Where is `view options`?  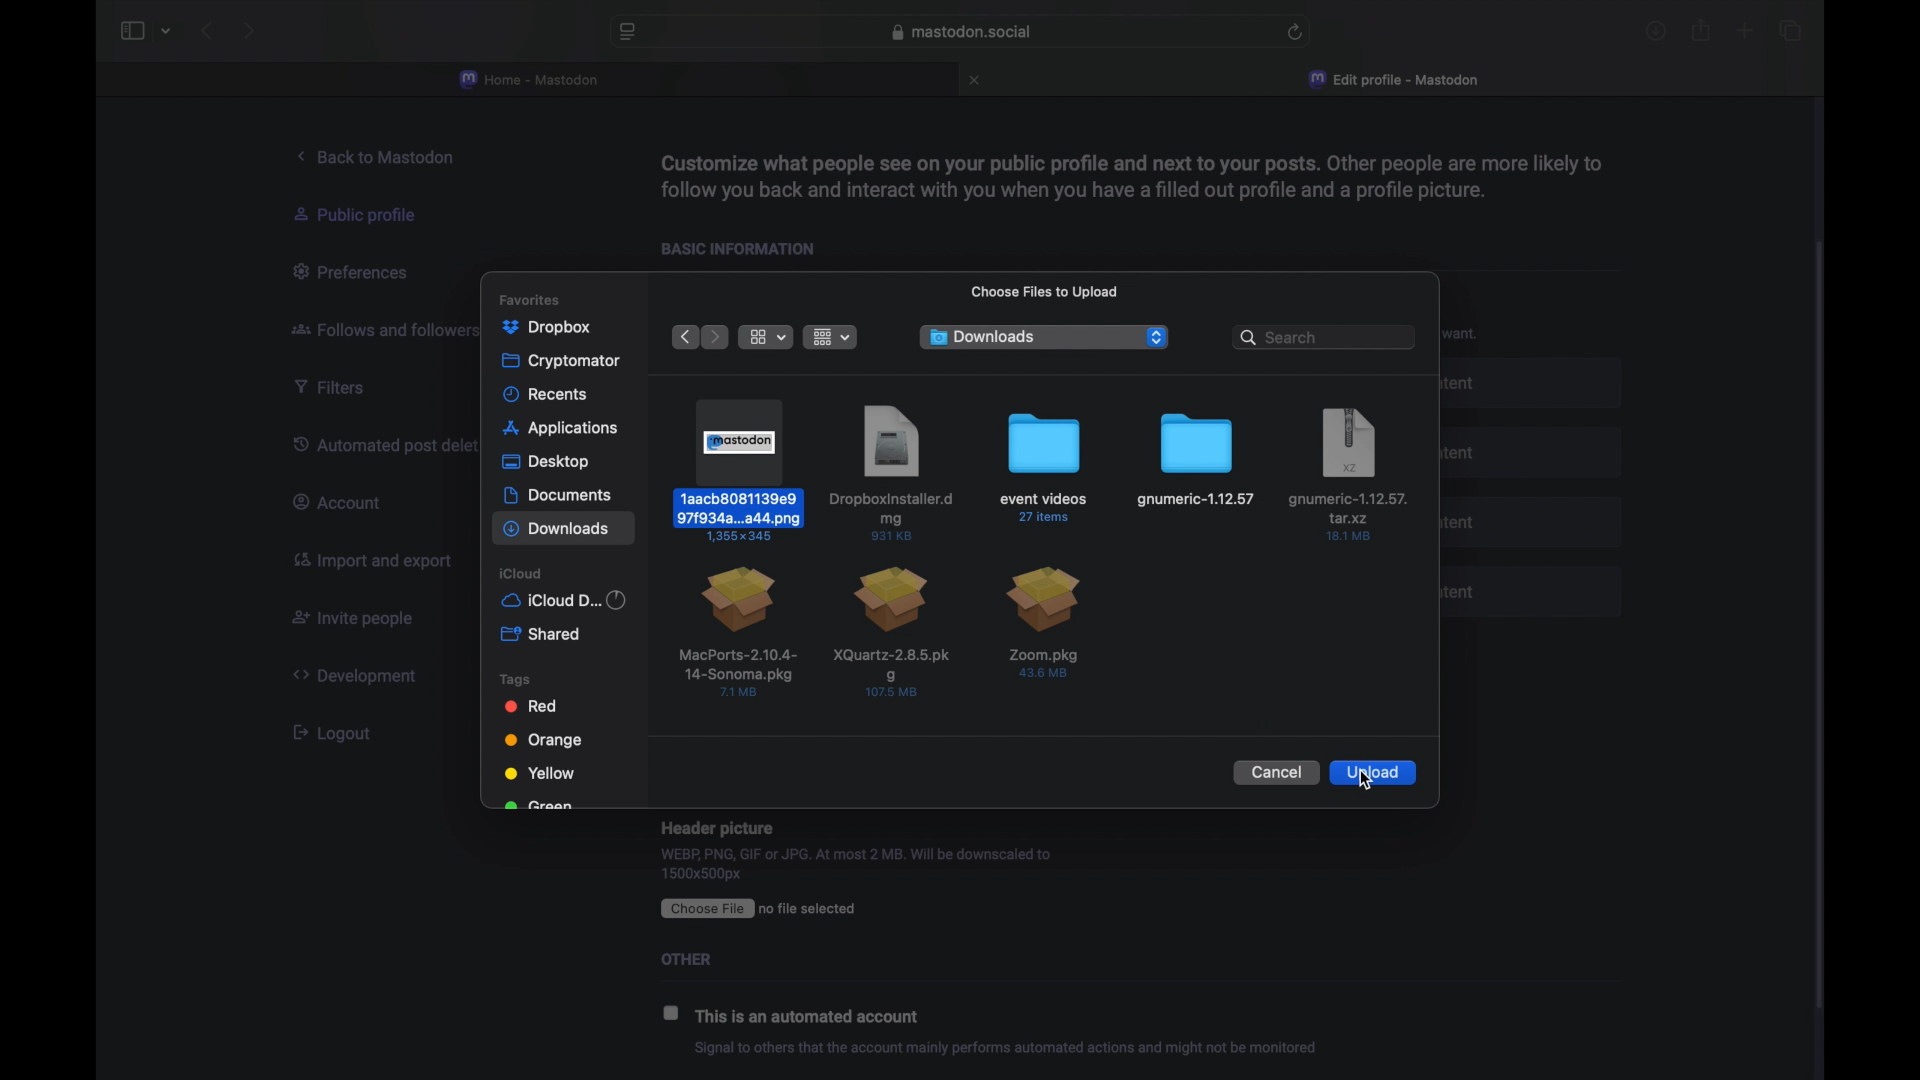
view options is located at coordinates (766, 337).